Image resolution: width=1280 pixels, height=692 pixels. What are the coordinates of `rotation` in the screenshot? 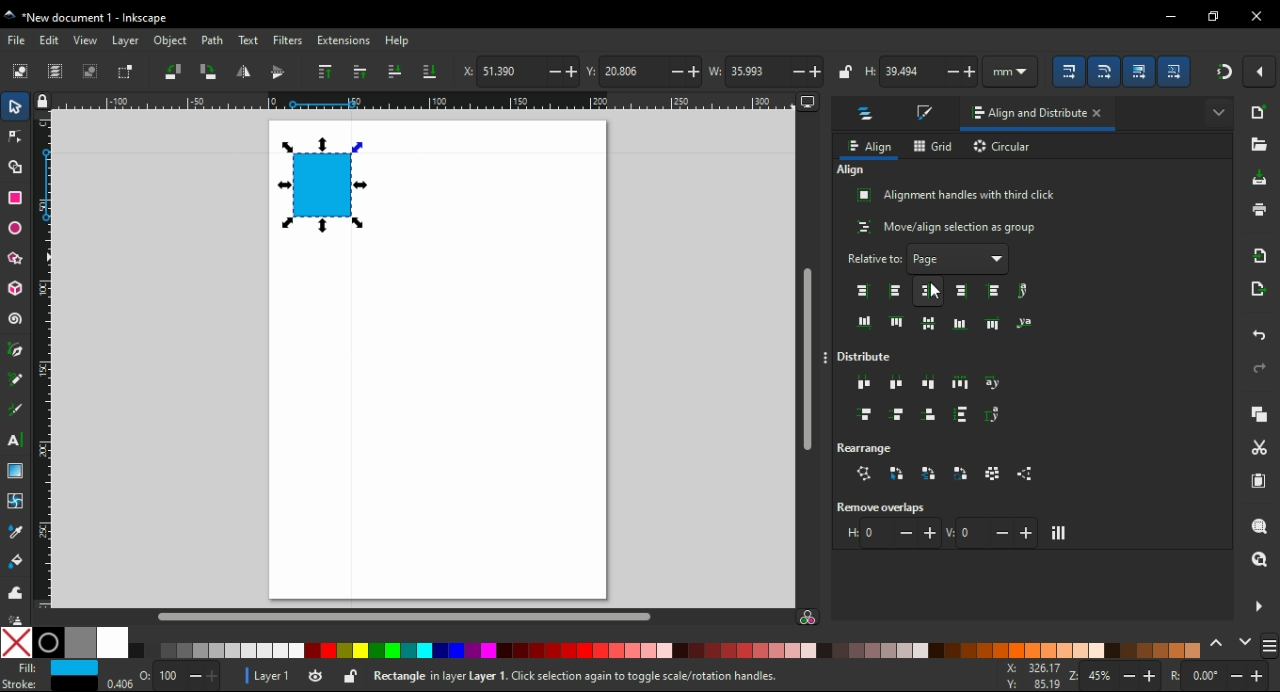 It's located at (1220, 676).